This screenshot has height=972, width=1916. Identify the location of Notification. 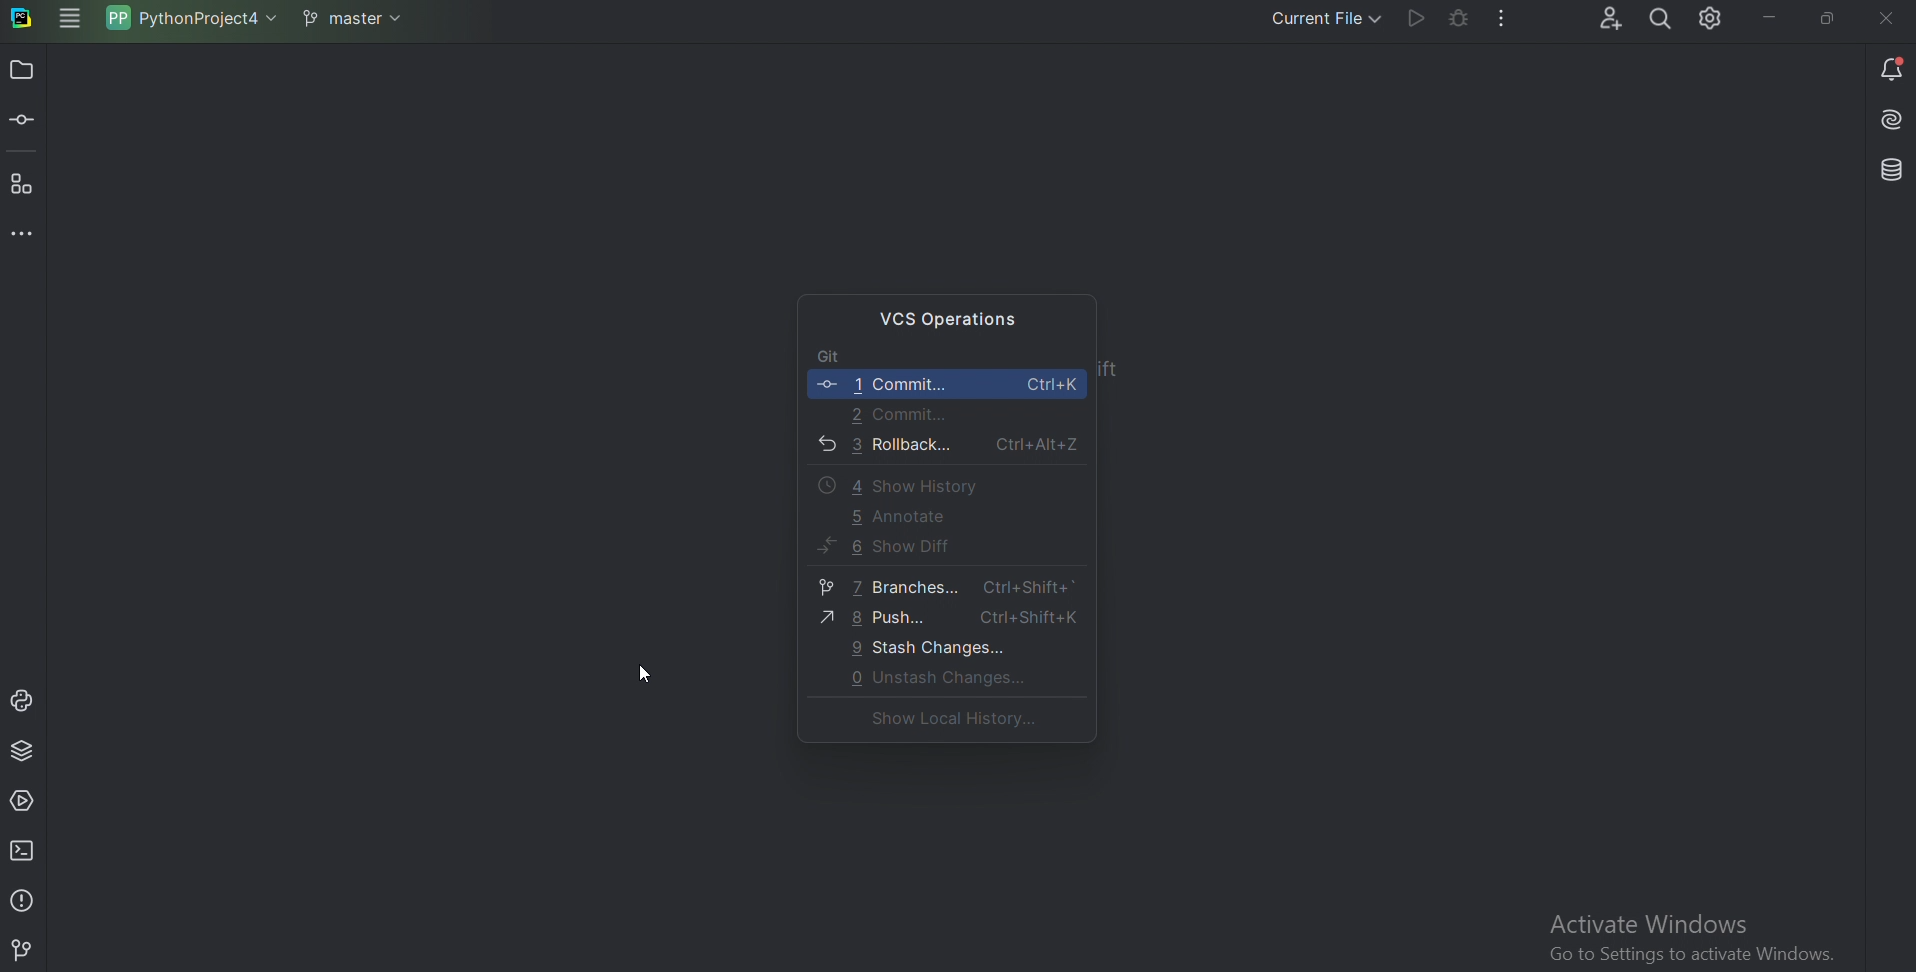
(1893, 68).